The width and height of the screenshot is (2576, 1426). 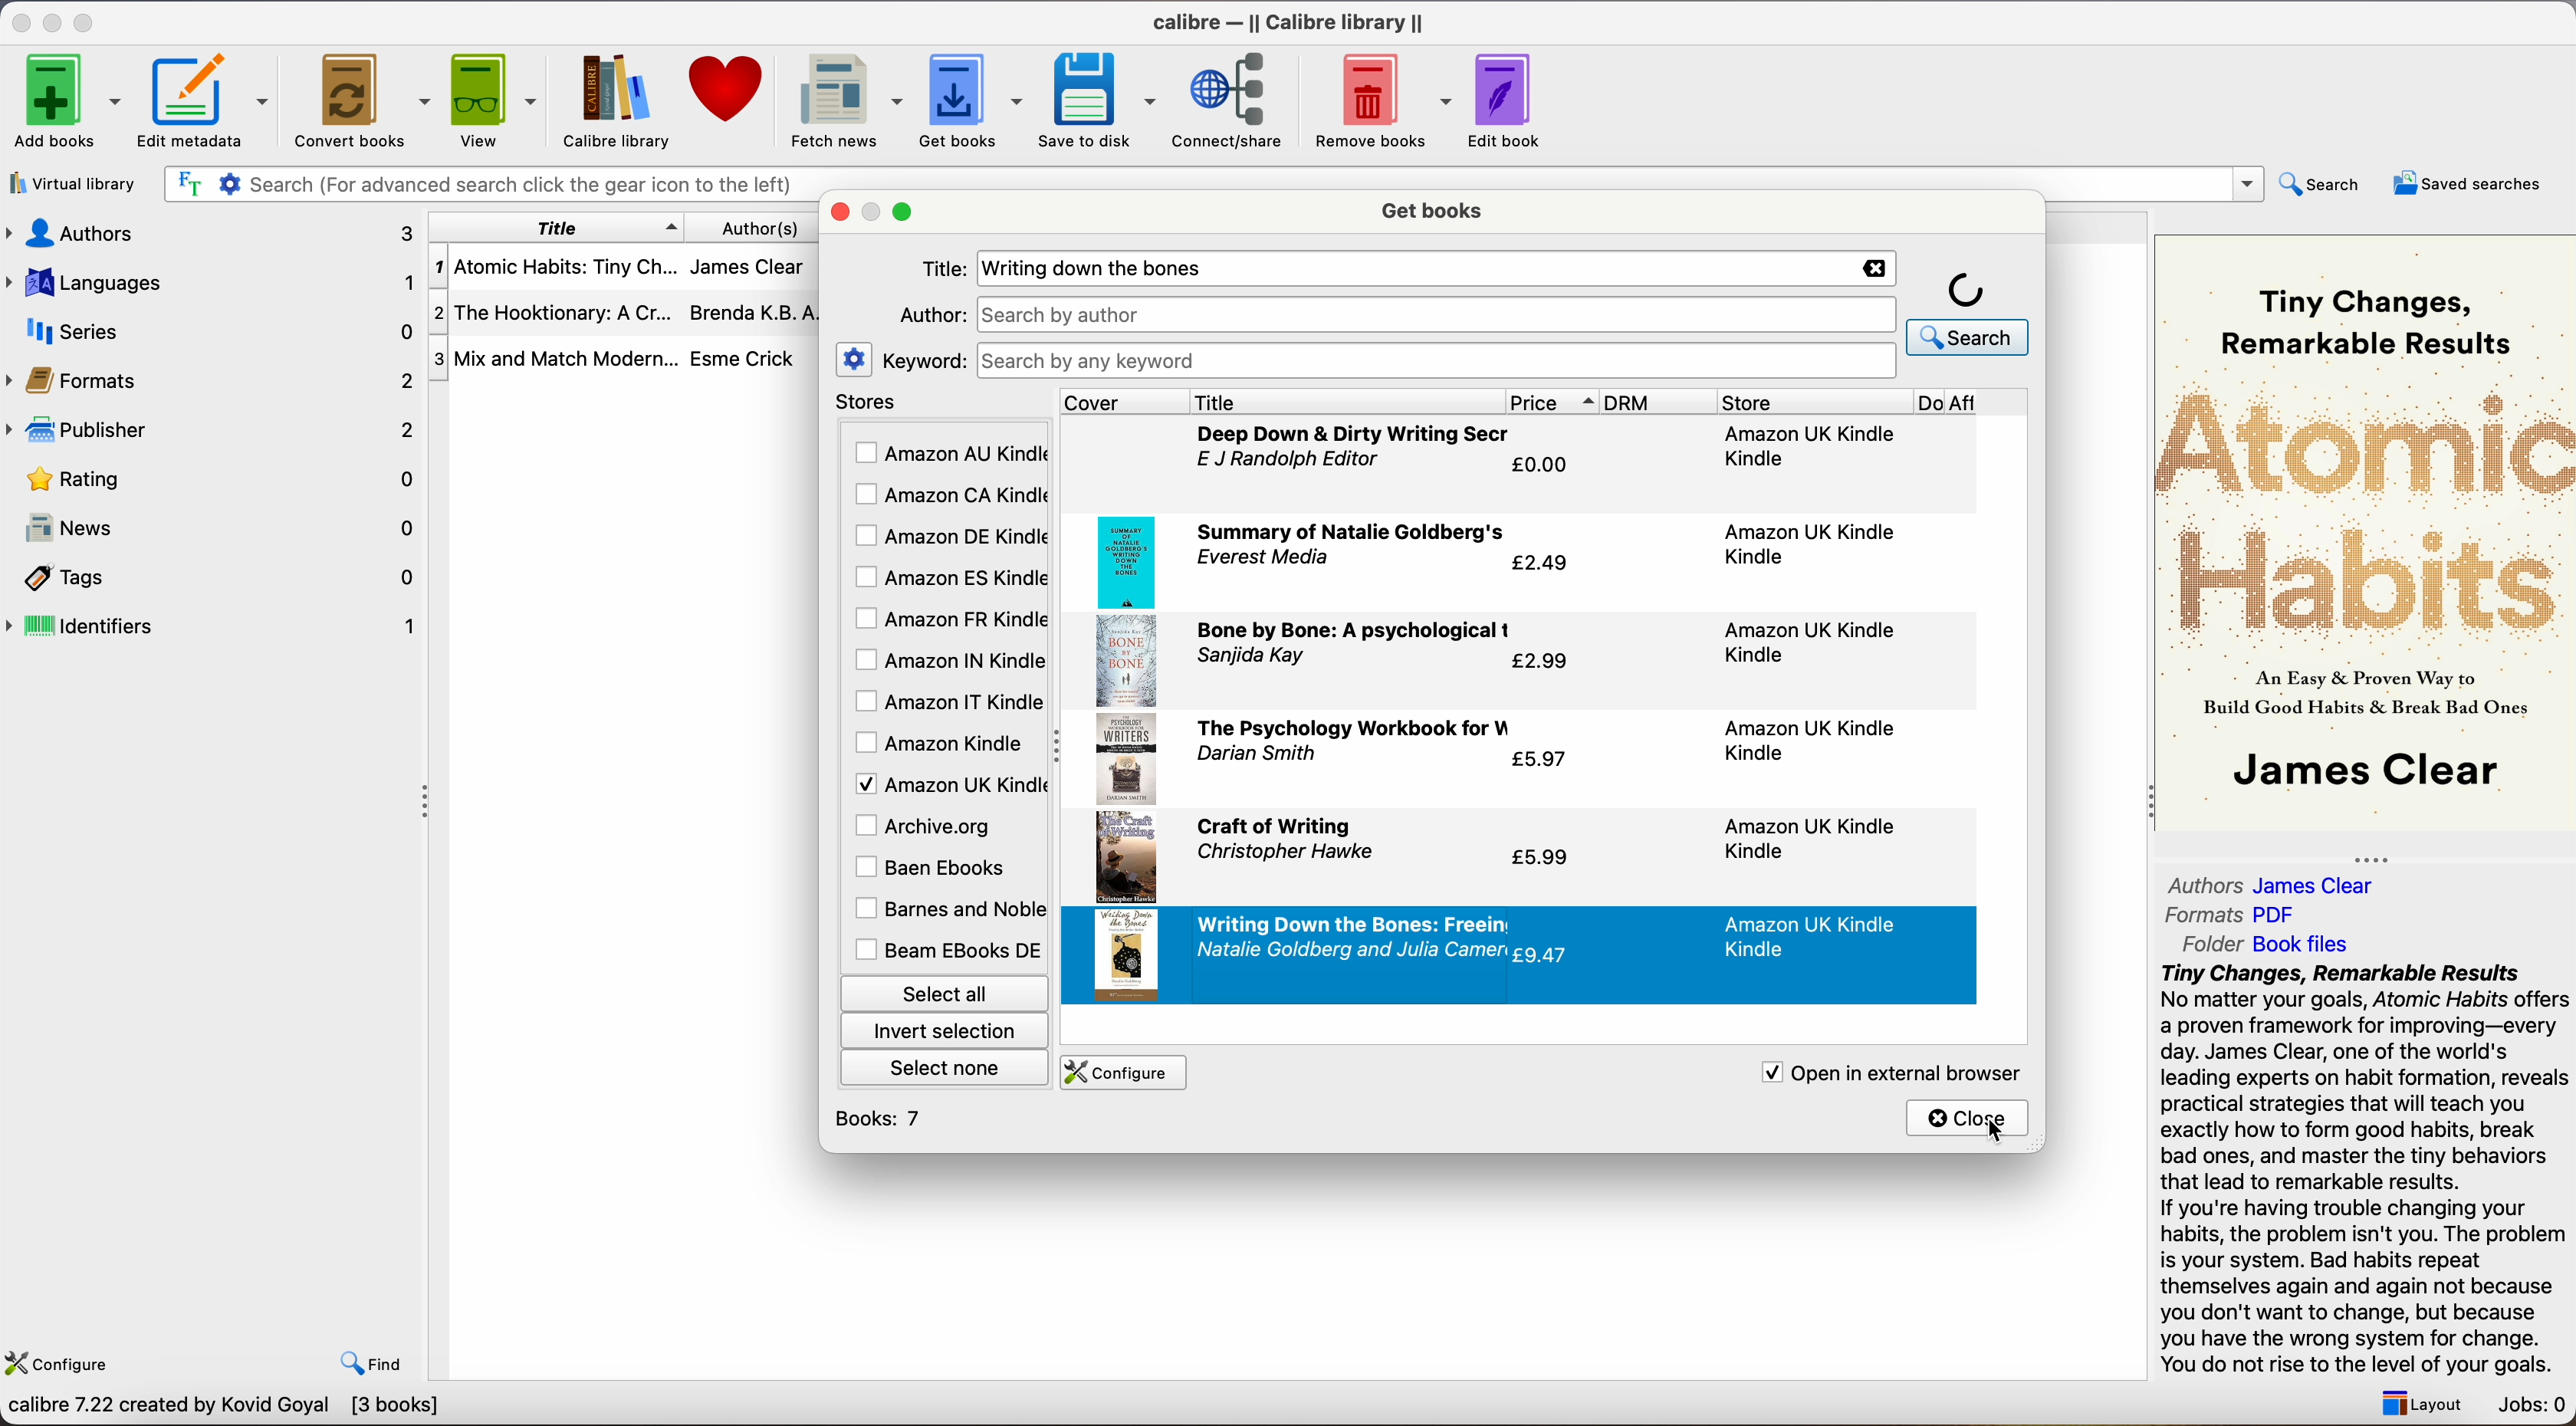 What do you see at coordinates (1126, 660) in the screenshot?
I see `book icon` at bounding box center [1126, 660].